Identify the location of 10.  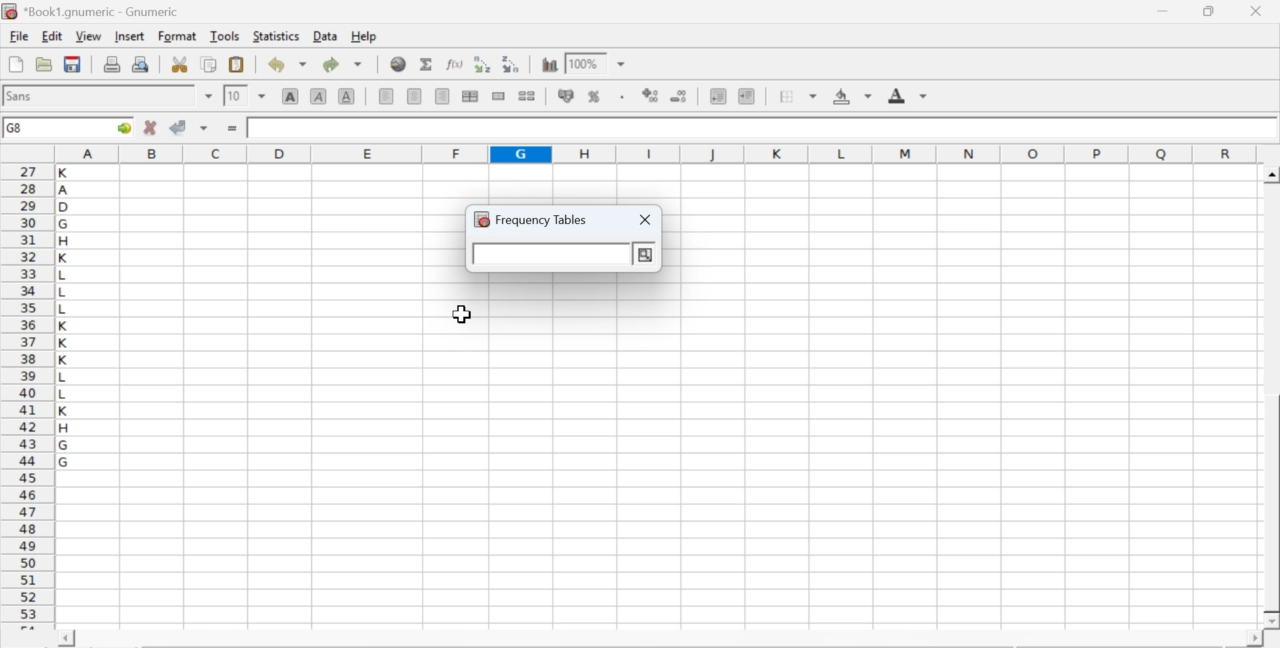
(235, 96).